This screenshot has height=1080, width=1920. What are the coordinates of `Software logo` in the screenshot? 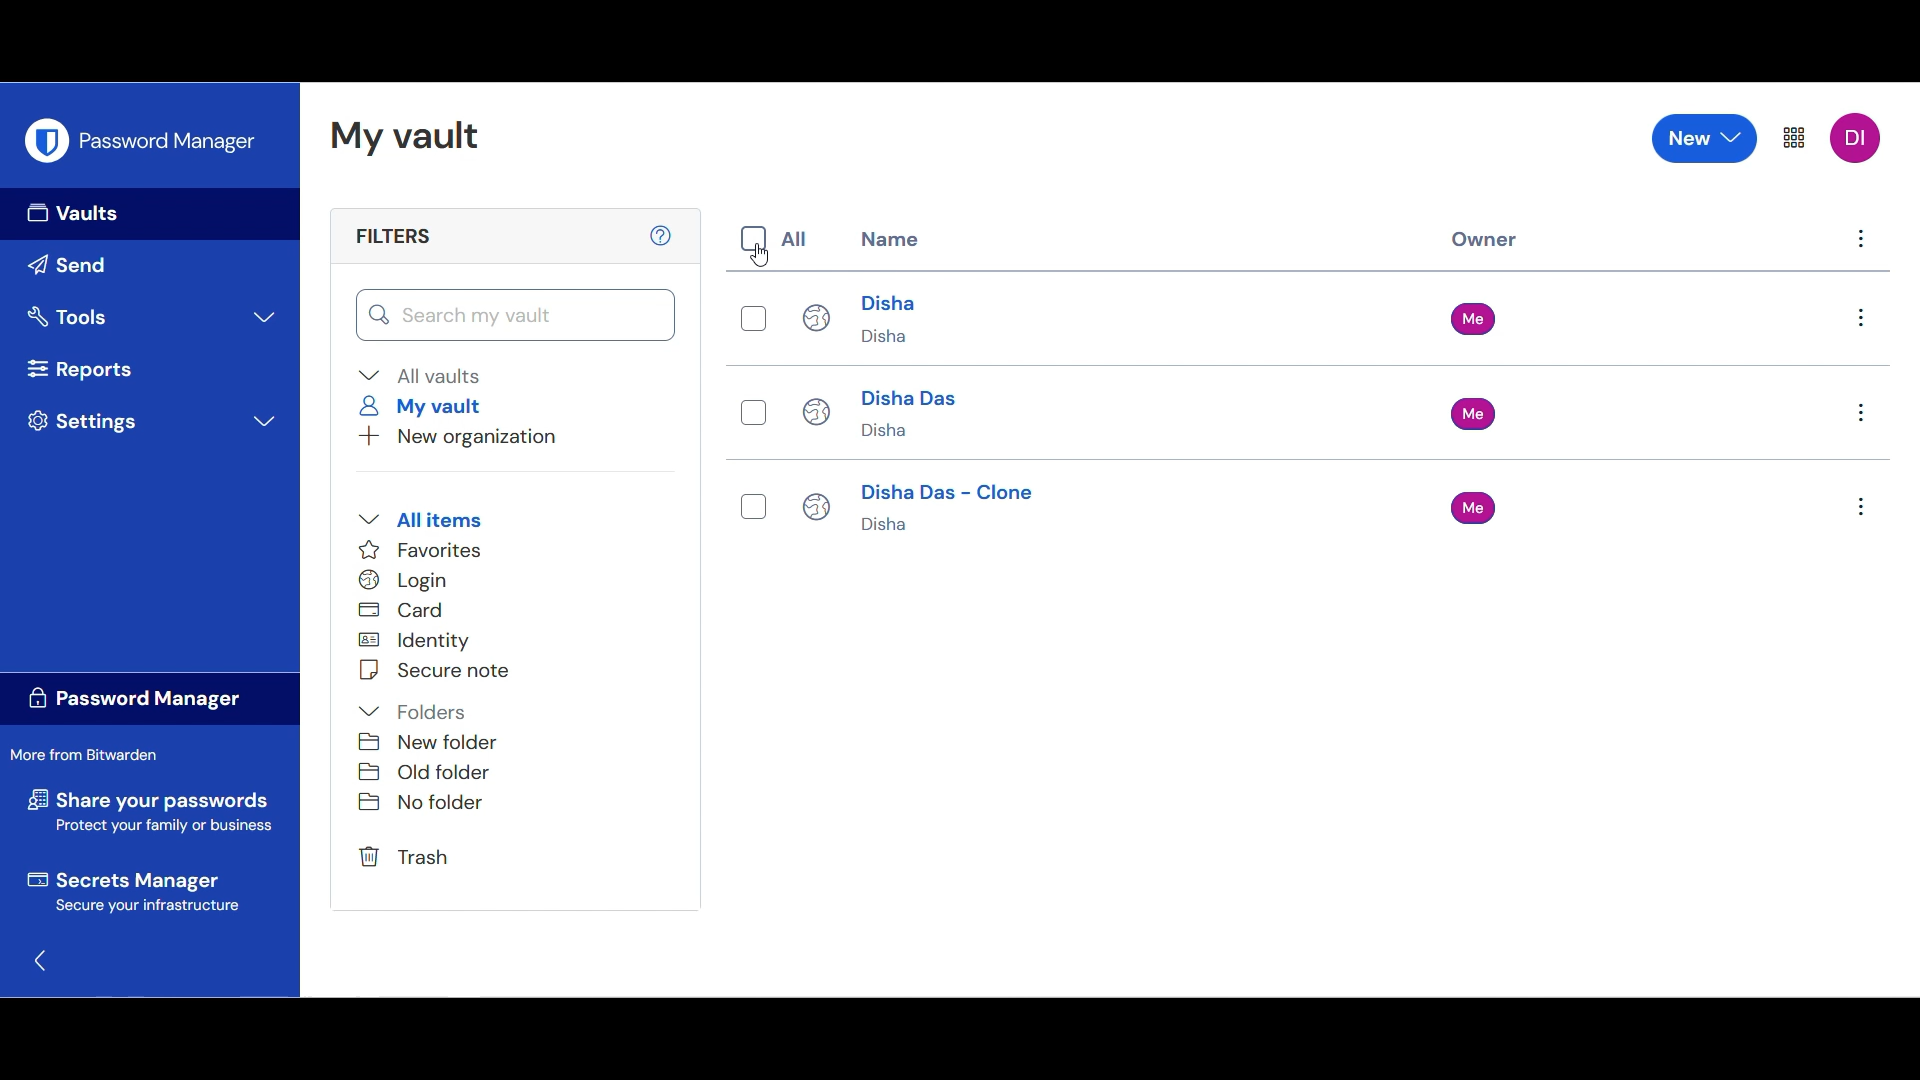 It's located at (46, 139).